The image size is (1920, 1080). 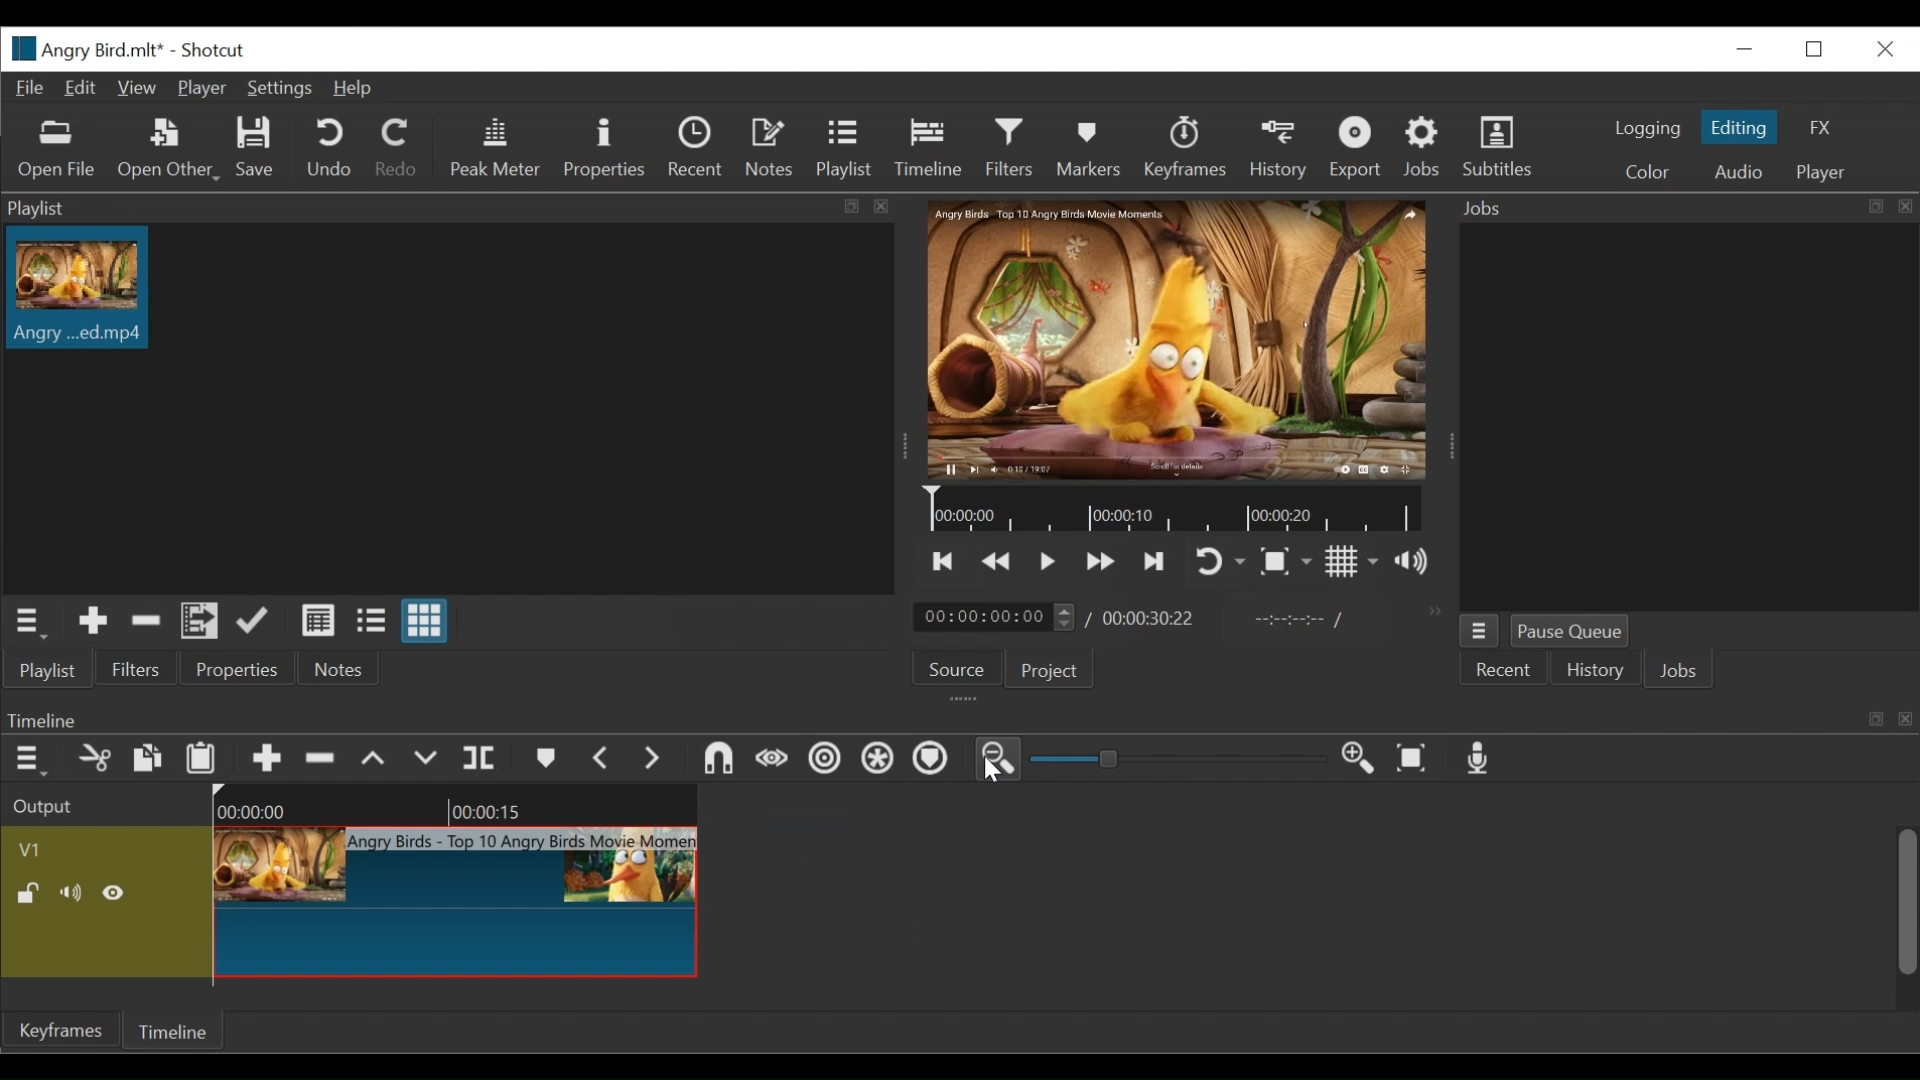 What do you see at coordinates (1181, 758) in the screenshot?
I see `Zoom slider` at bounding box center [1181, 758].